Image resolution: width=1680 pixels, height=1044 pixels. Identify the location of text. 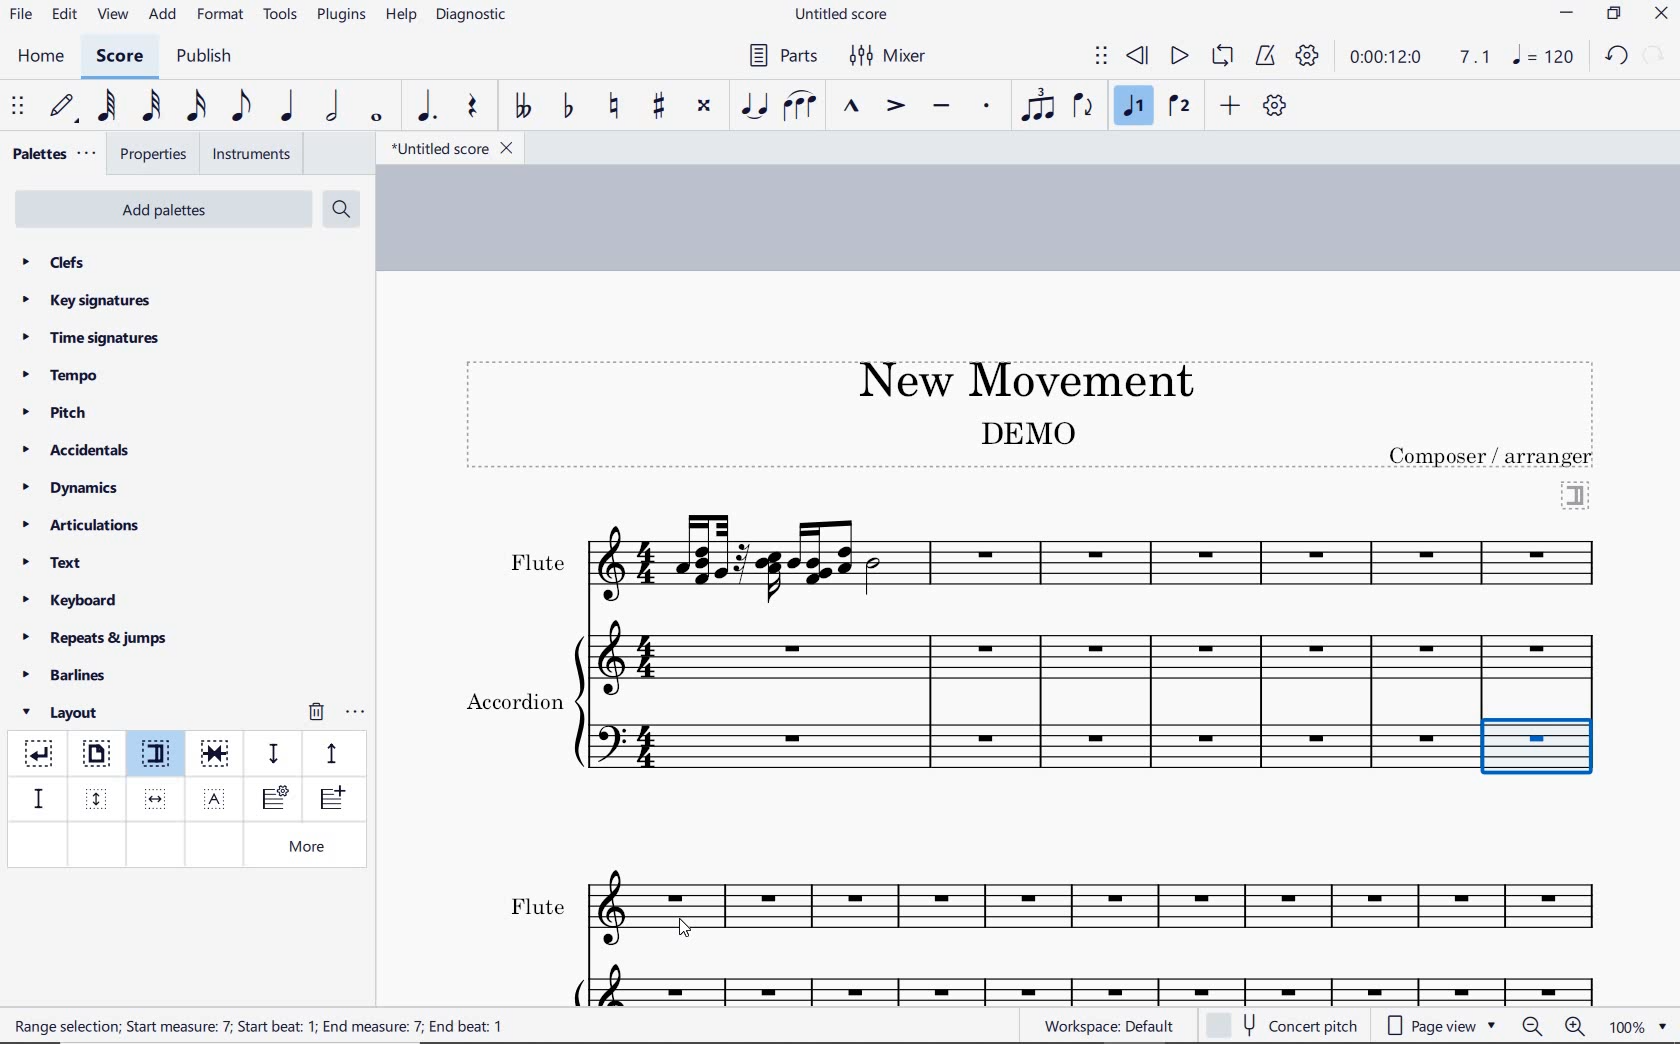
(261, 1025).